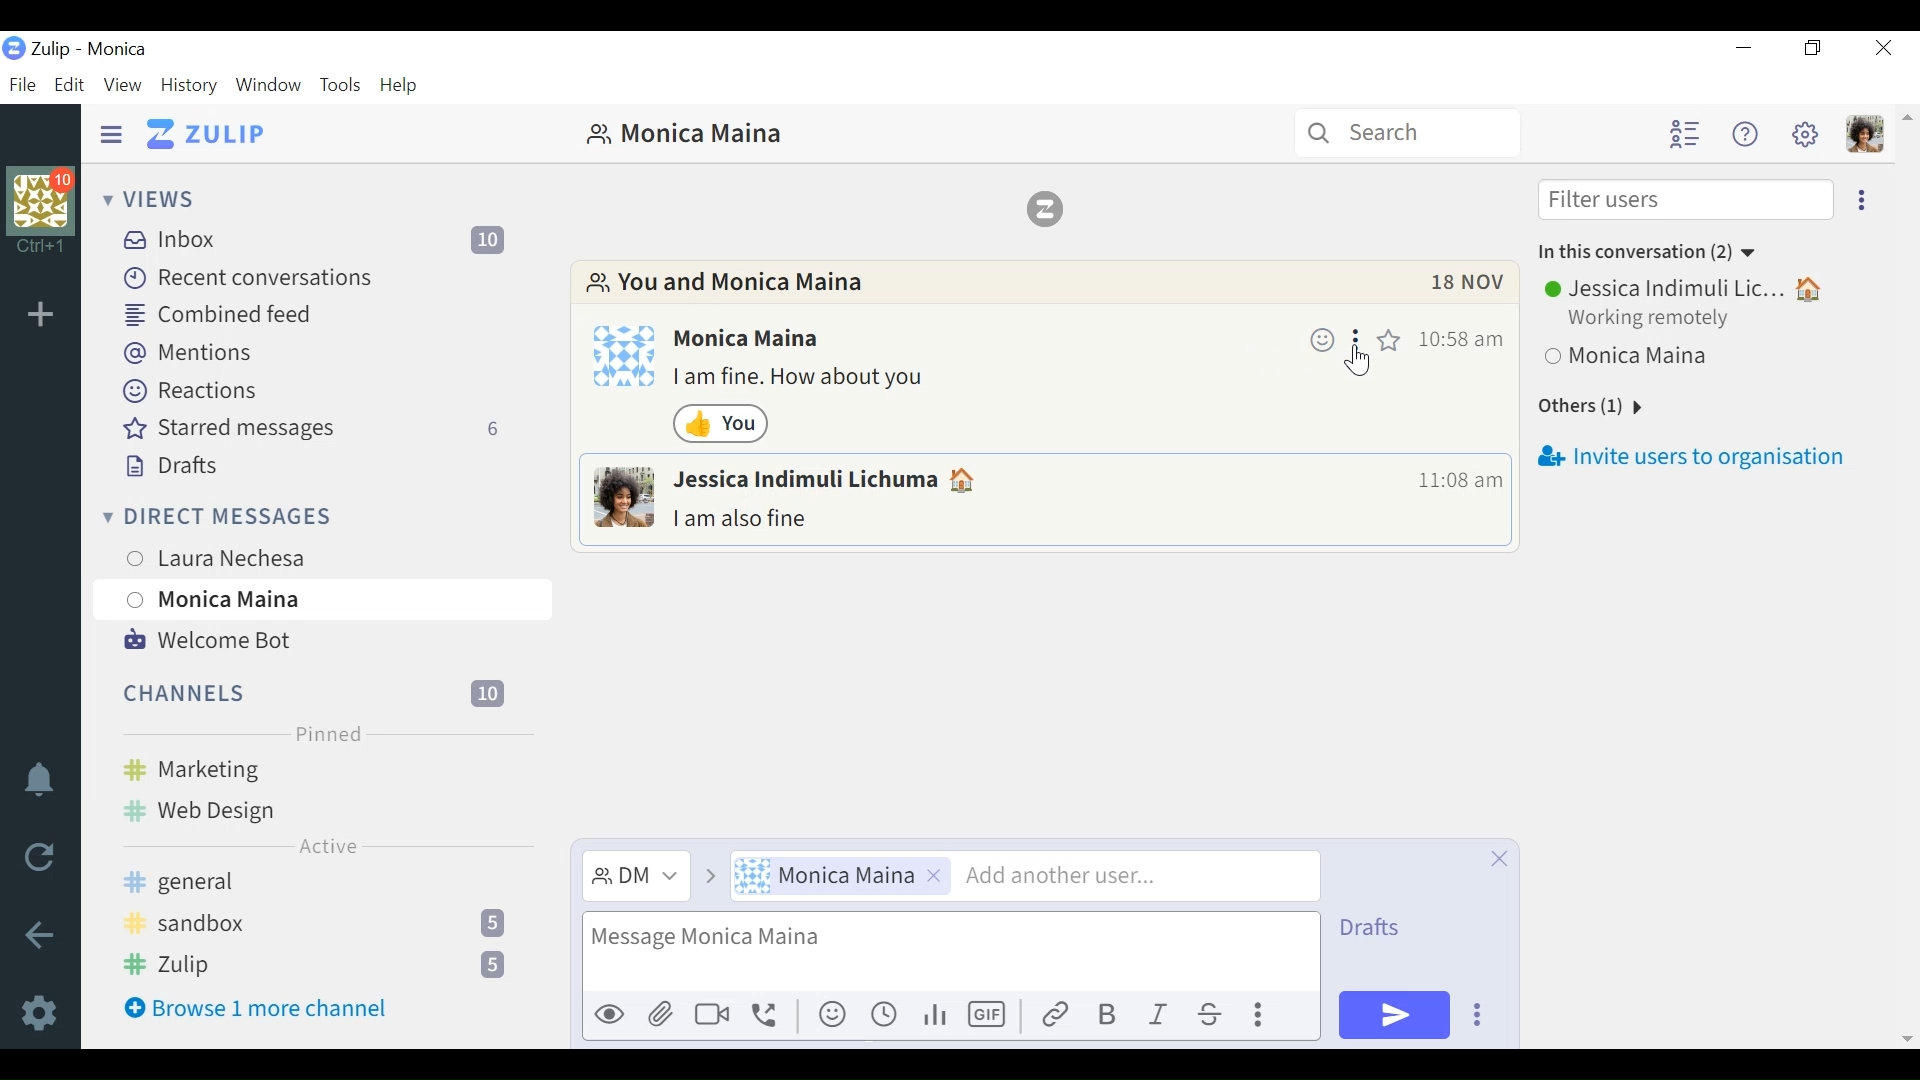  Describe the element at coordinates (1906, 577) in the screenshot. I see `vertical scrollbar` at that location.